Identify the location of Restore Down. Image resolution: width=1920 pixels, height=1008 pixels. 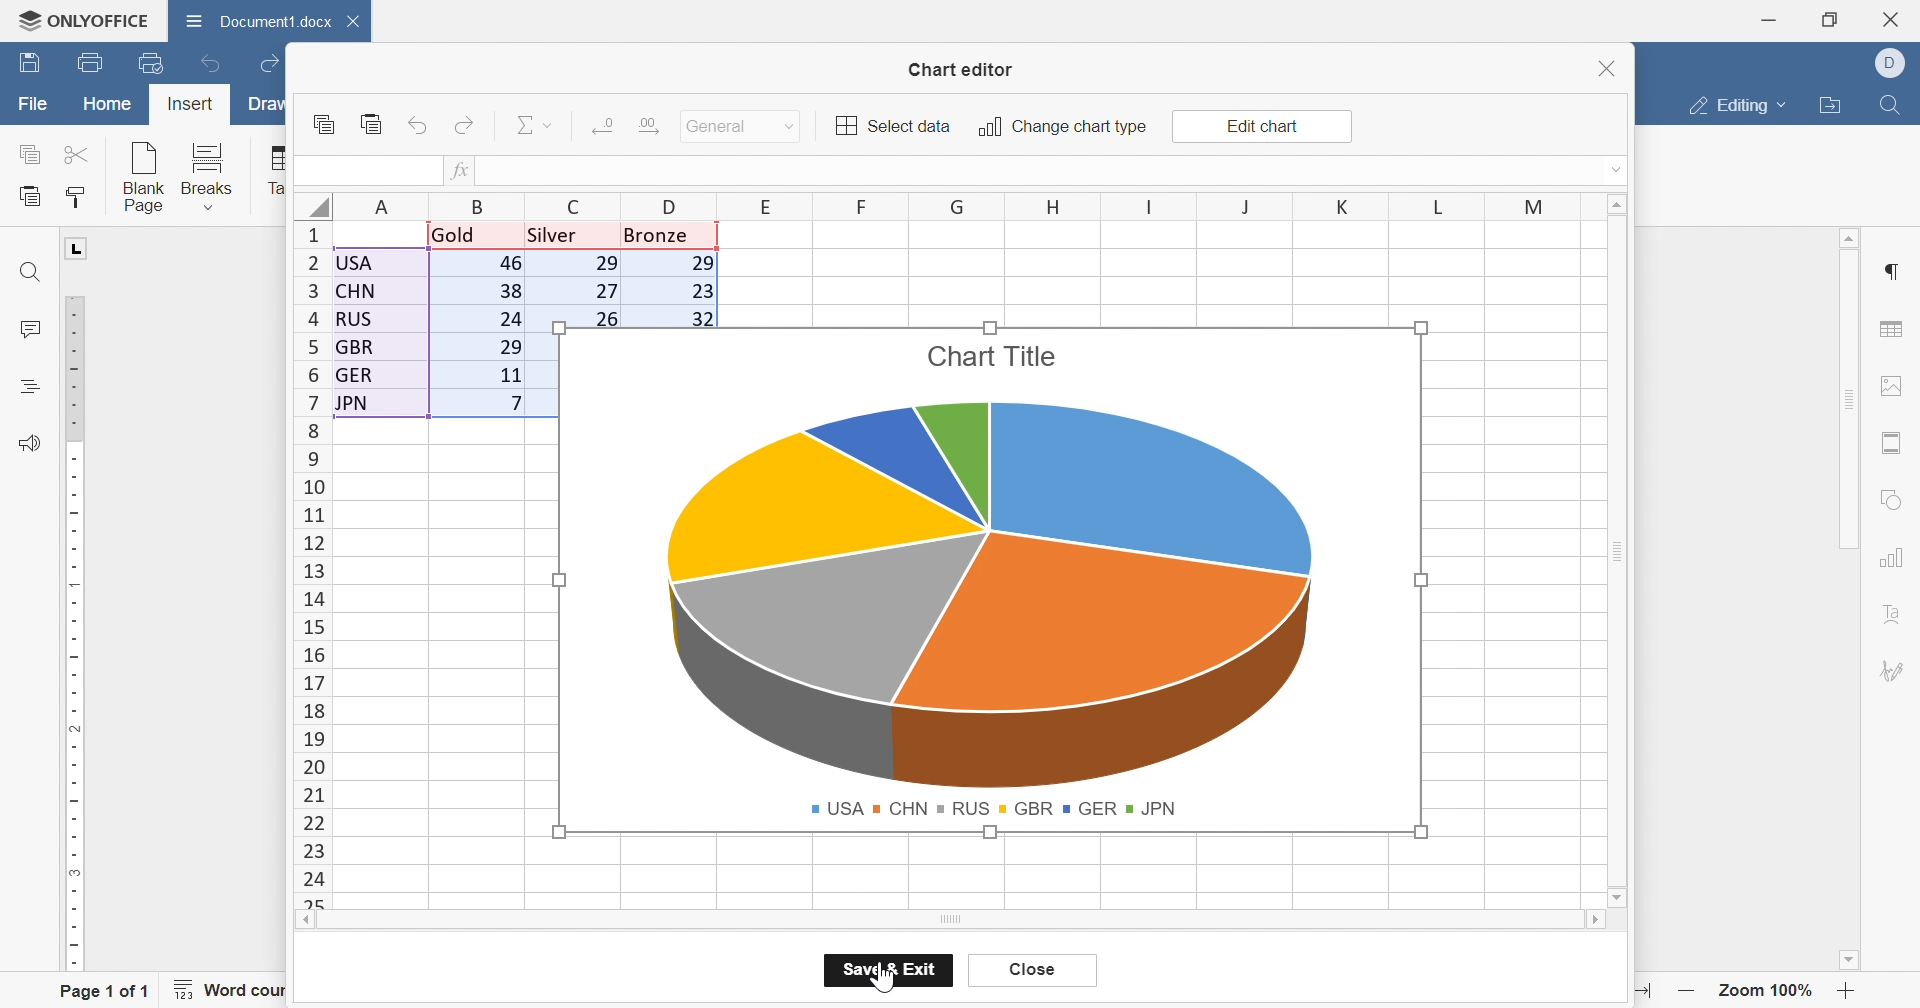
(1832, 19).